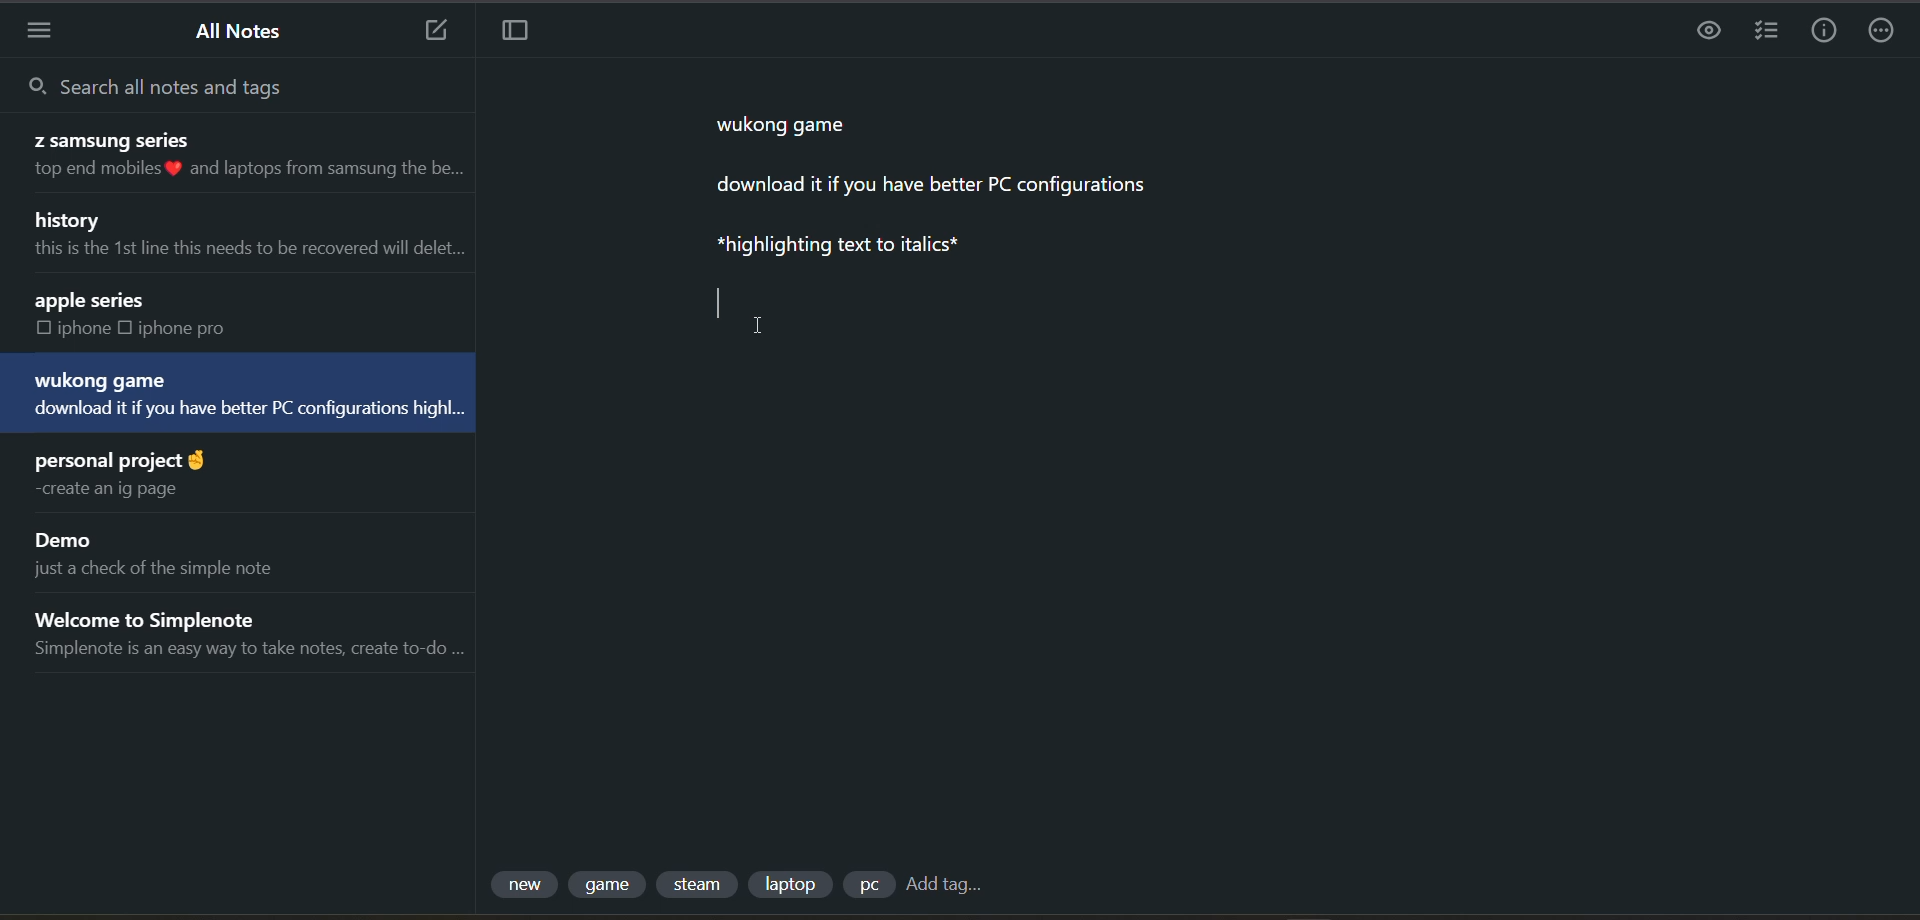 The image size is (1920, 920). What do you see at coordinates (249, 30) in the screenshot?
I see `all notes` at bounding box center [249, 30].